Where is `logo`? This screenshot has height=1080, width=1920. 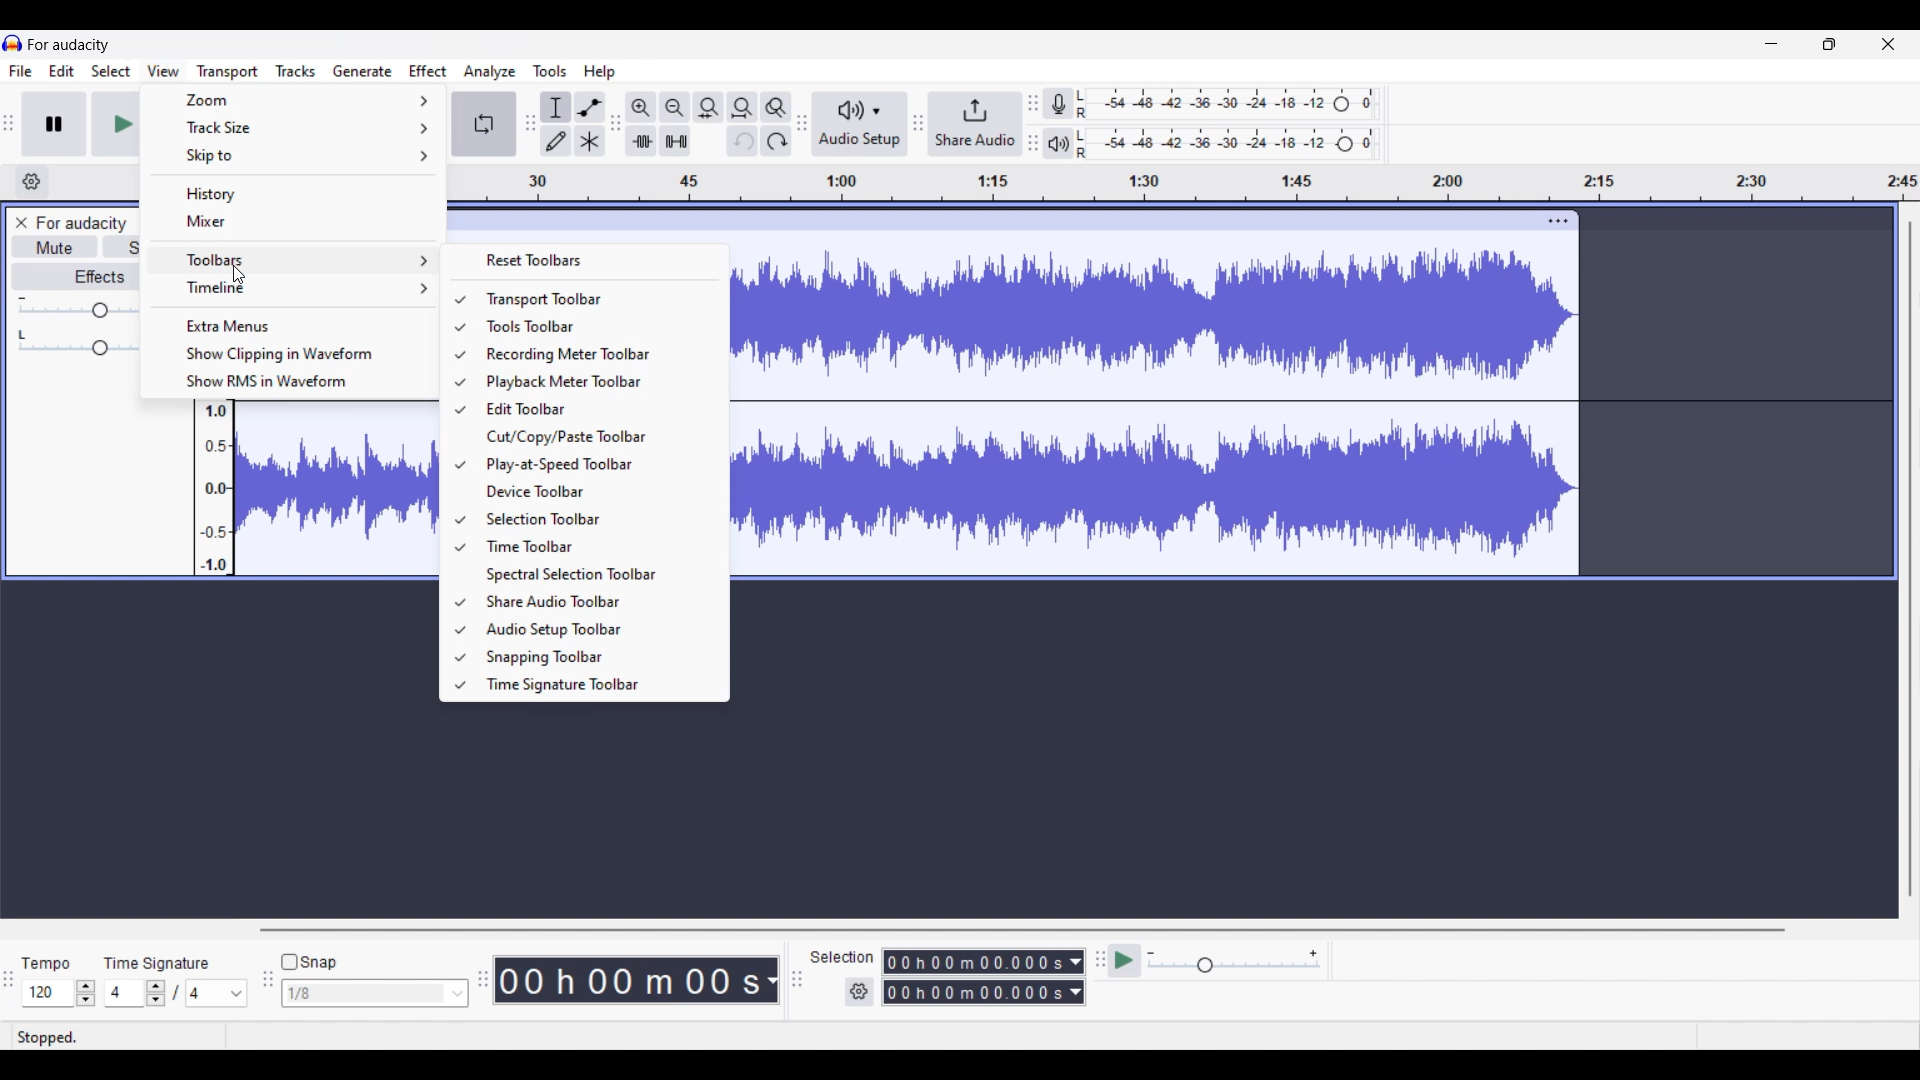
logo is located at coordinates (13, 42).